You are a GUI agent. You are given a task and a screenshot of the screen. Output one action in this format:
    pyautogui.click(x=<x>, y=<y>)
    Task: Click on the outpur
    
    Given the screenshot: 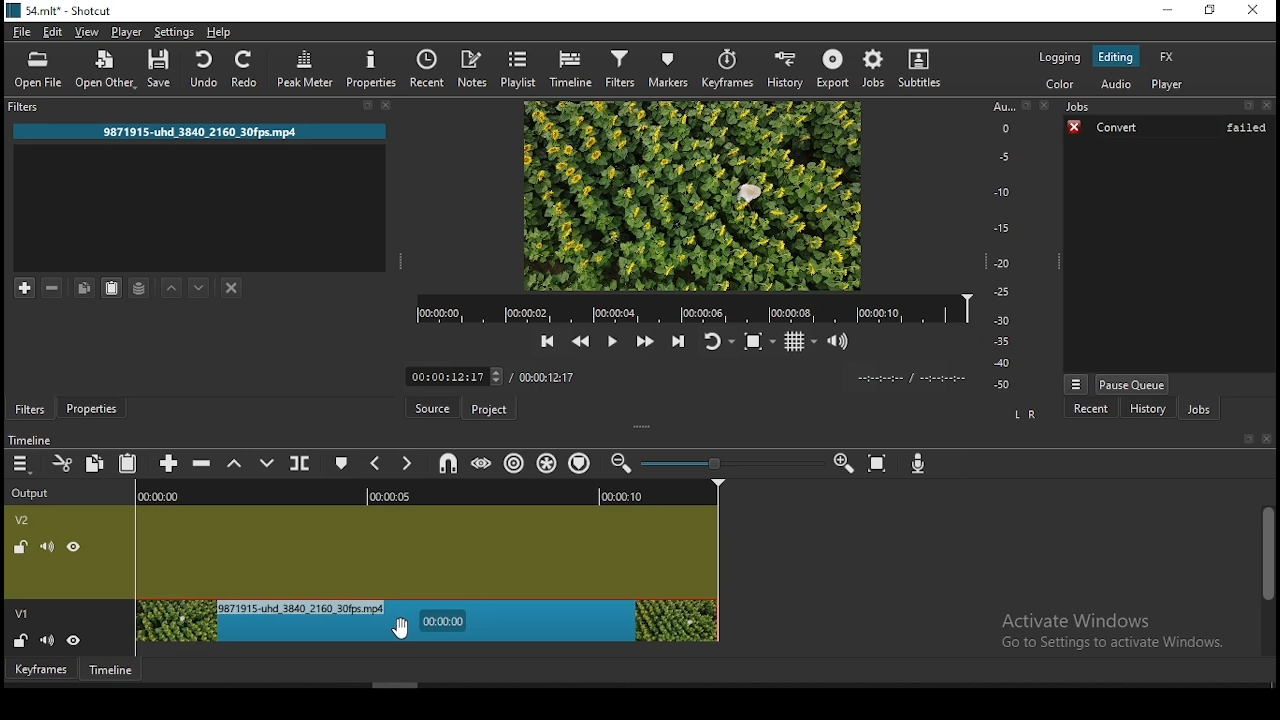 What is the action you would take?
    pyautogui.click(x=35, y=492)
    